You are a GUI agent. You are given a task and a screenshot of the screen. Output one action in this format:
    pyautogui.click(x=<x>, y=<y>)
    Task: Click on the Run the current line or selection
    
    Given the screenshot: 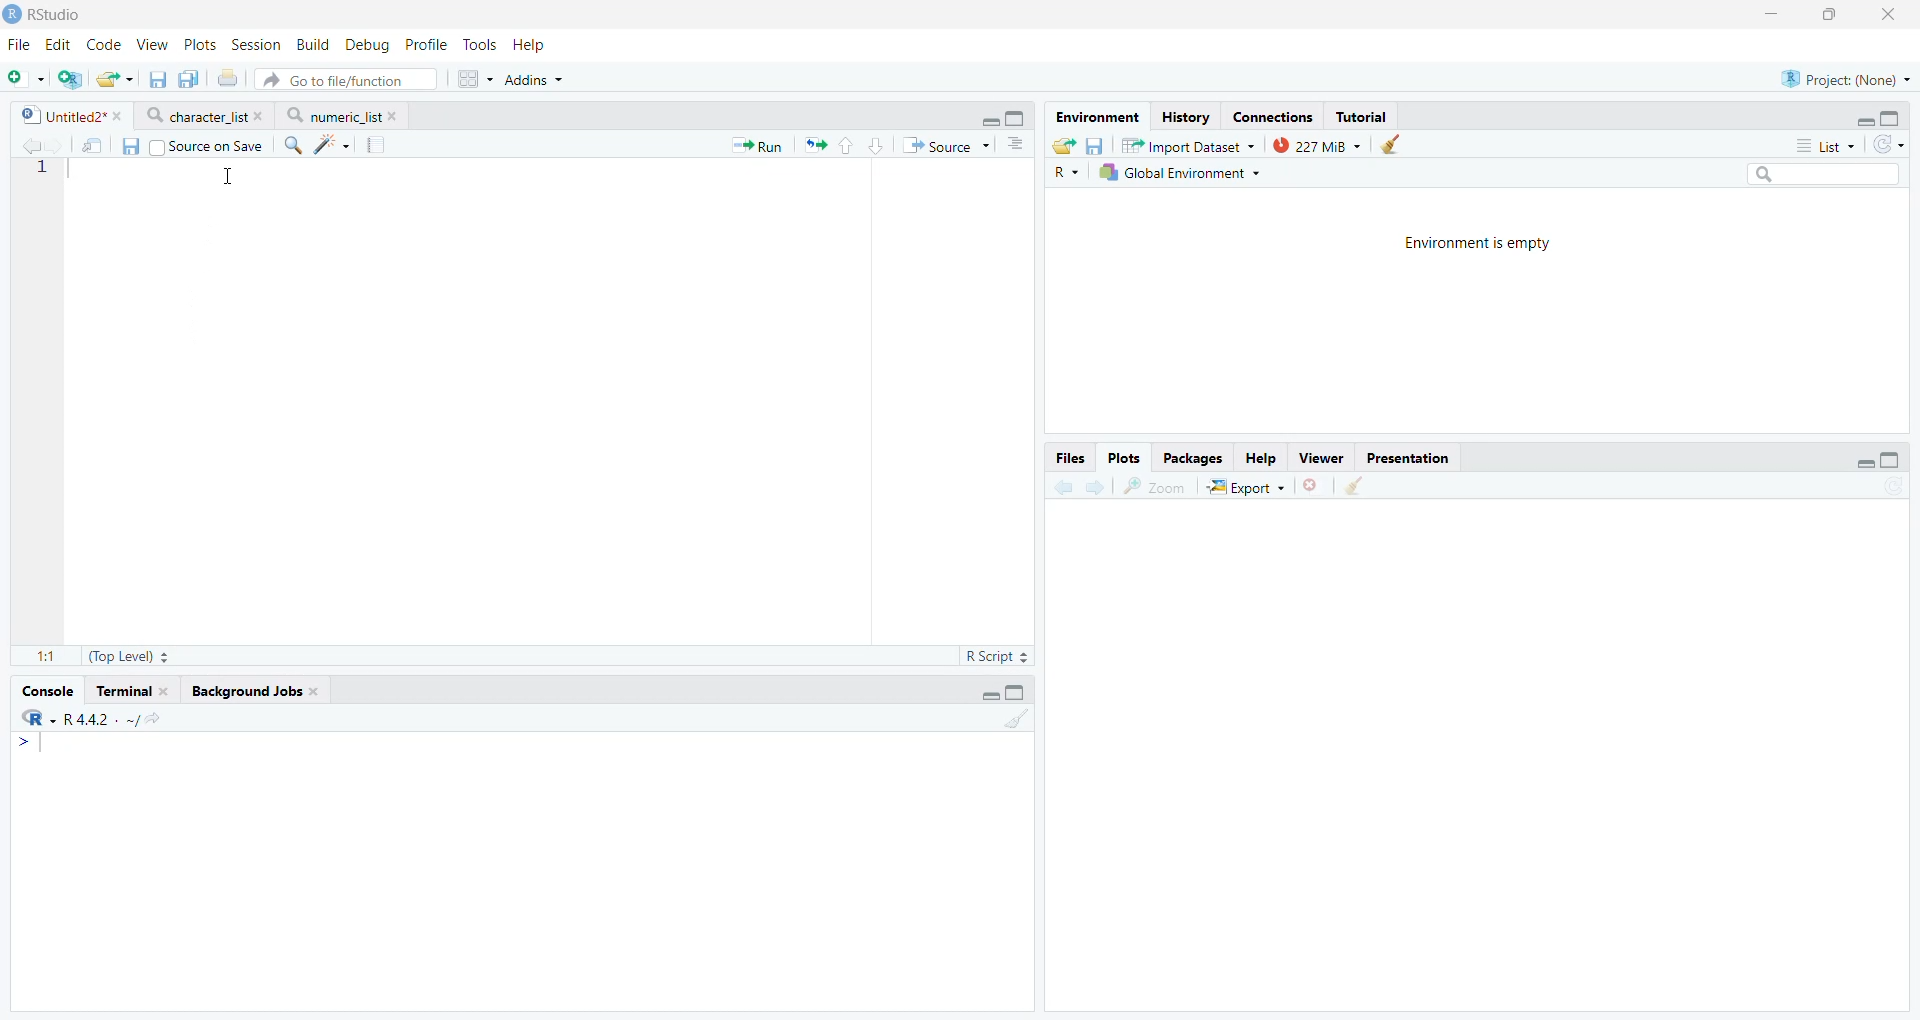 What is the action you would take?
    pyautogui.click(x=757, y=146)
    